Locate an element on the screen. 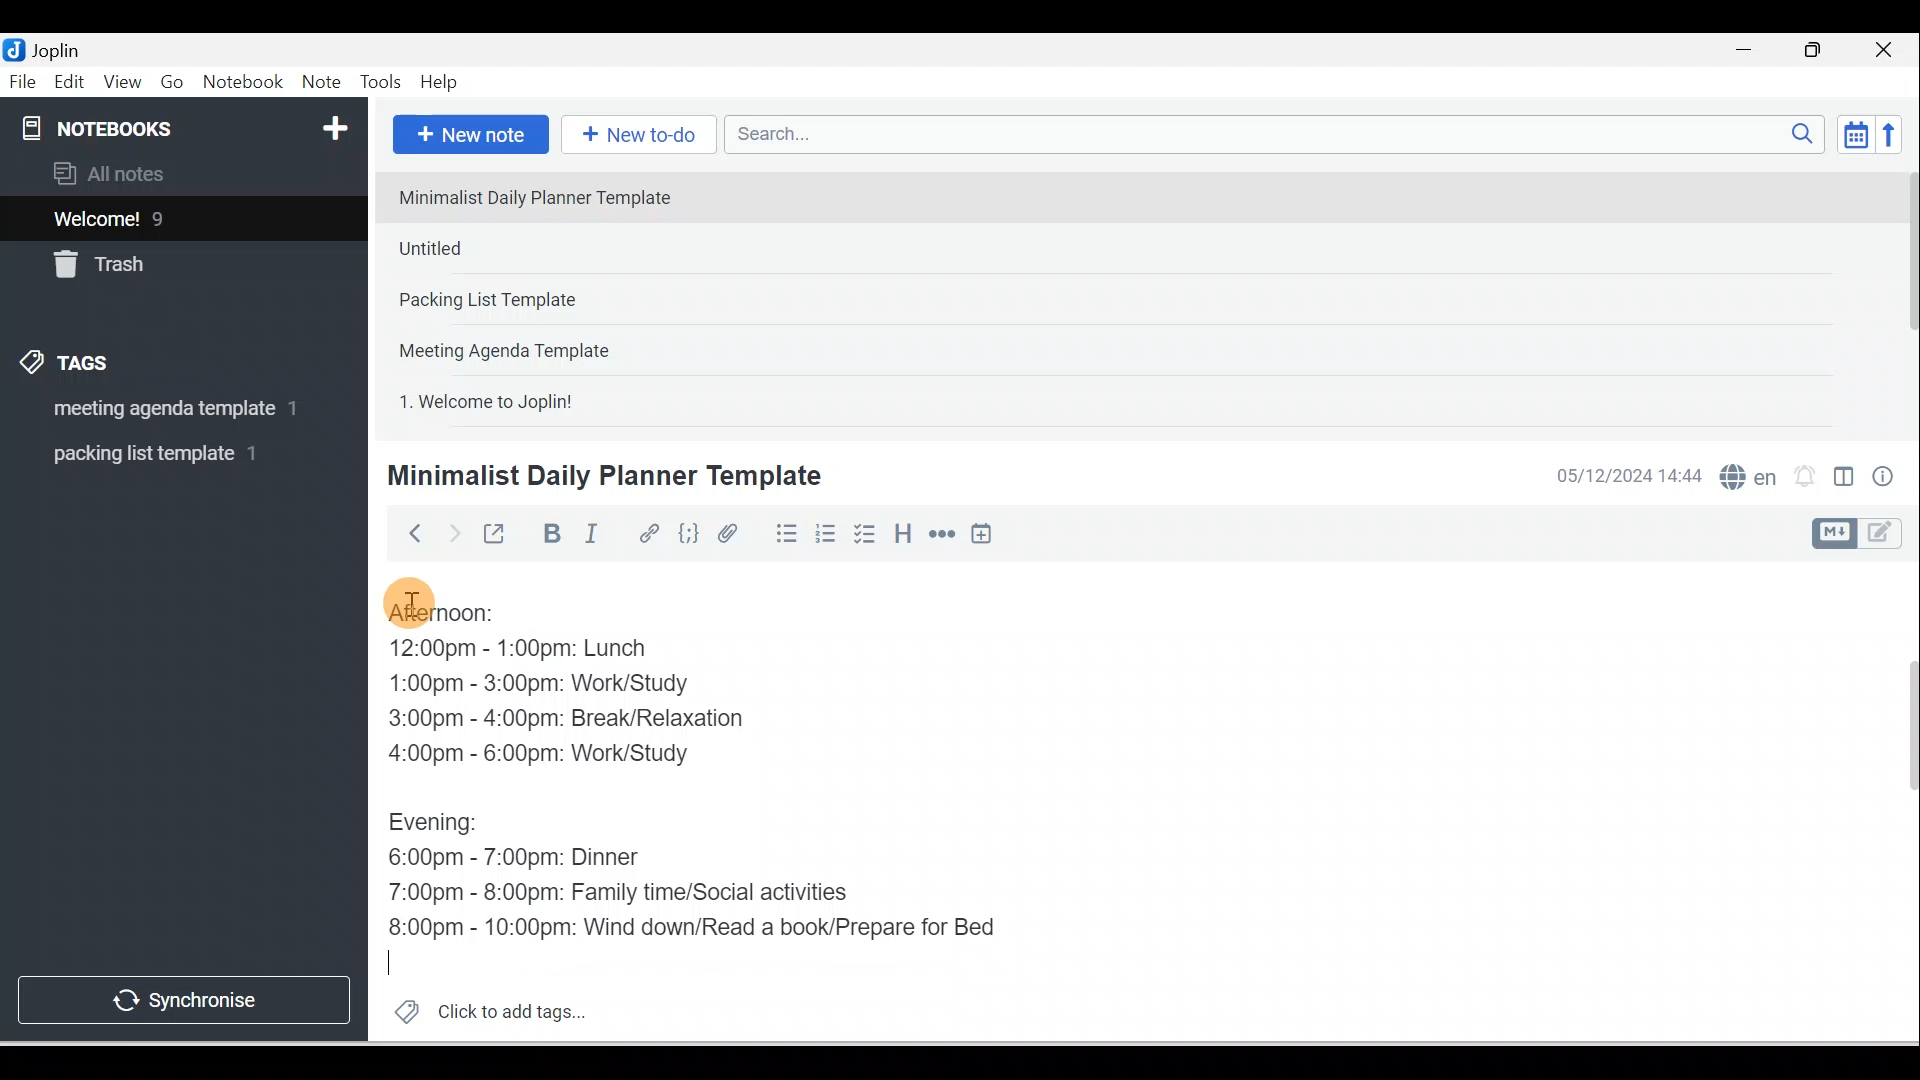 The width and height of the screenshot is (1920, 1080). Back is located at coordinates (406, 533).